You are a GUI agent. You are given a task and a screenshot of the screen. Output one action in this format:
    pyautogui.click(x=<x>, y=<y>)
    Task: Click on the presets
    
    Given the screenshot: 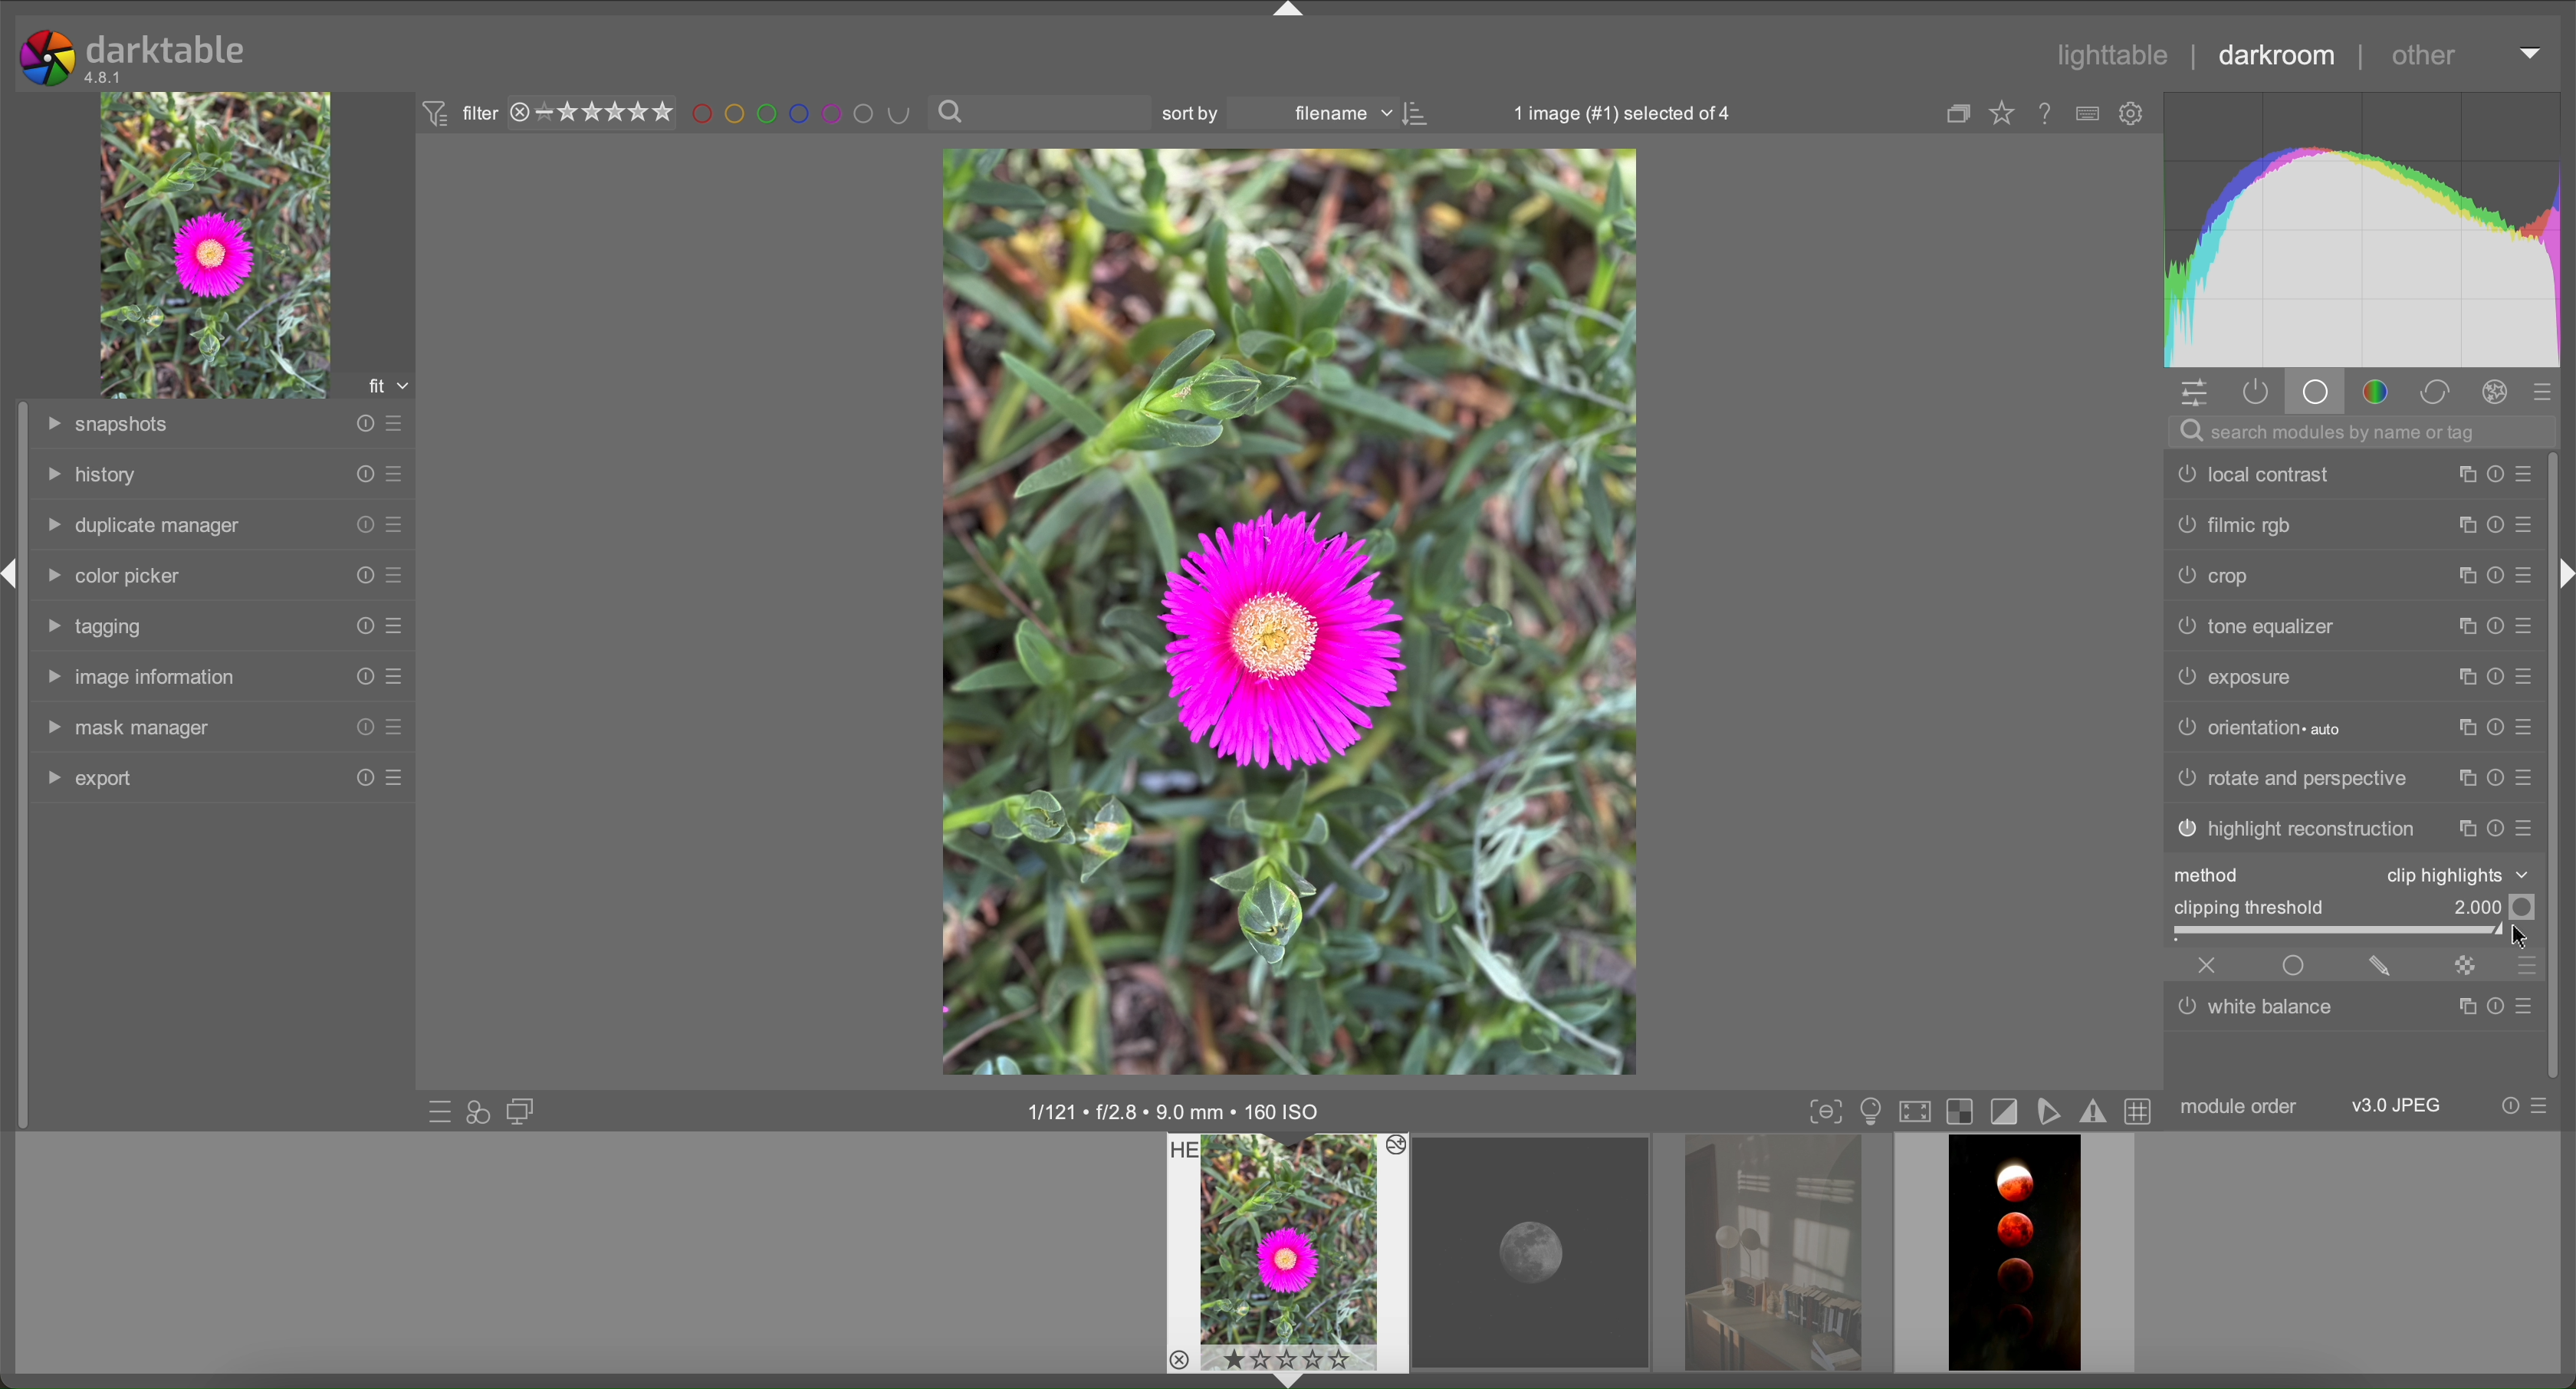 What is the action you would take?
    pyautogui.click(x=395, y=422)
    